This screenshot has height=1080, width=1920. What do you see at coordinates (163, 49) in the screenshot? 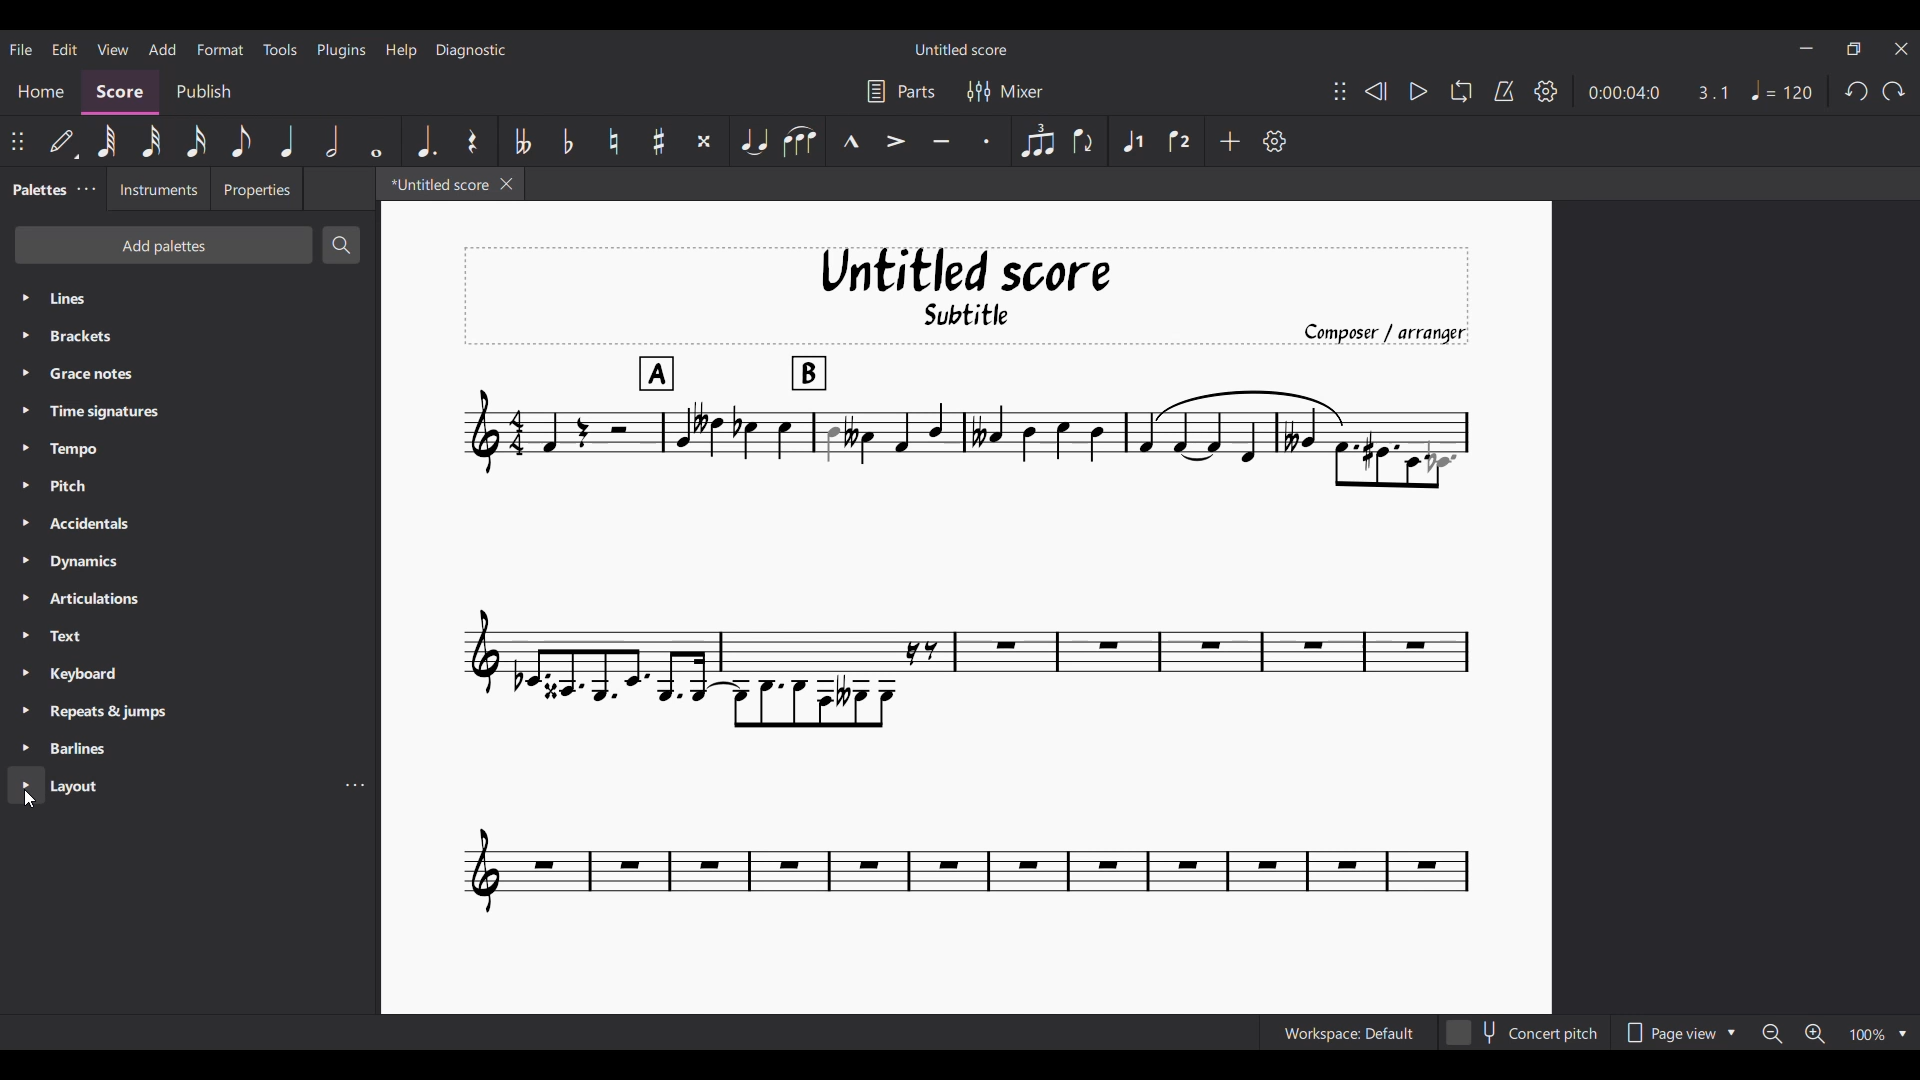
I see `Add menu` at bounding box center [163, 49].